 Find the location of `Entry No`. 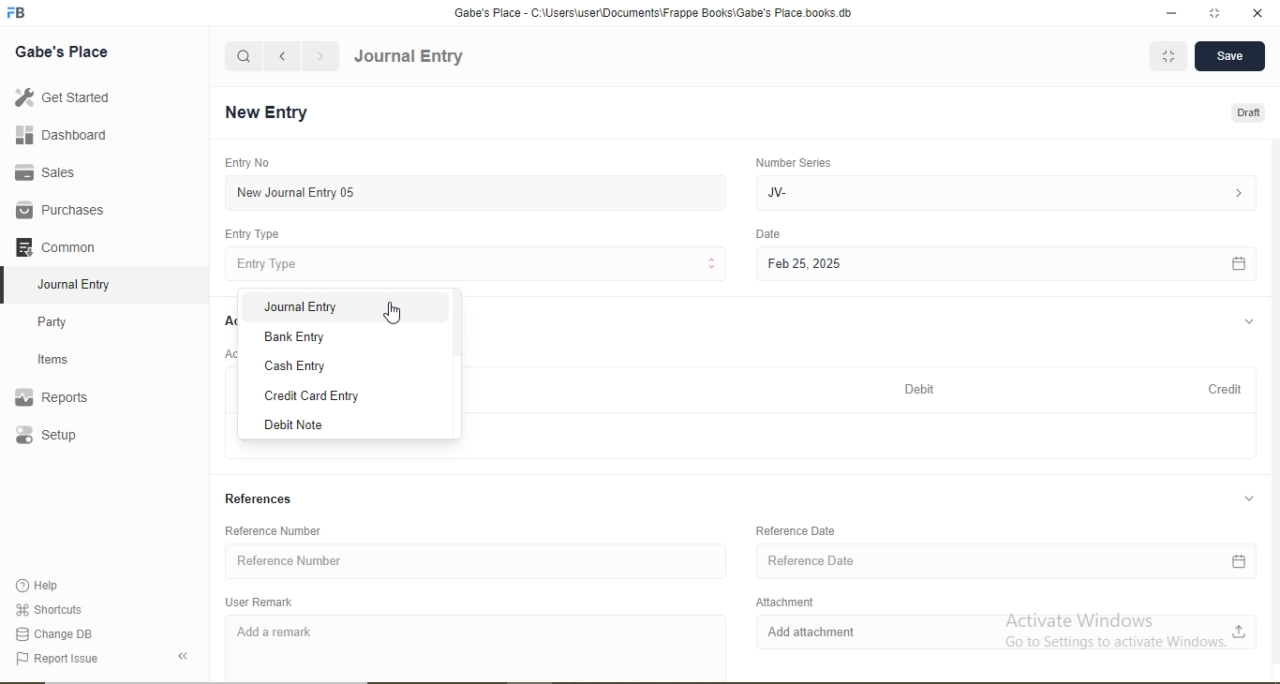

Entry No is located at coordinates (244, 162).